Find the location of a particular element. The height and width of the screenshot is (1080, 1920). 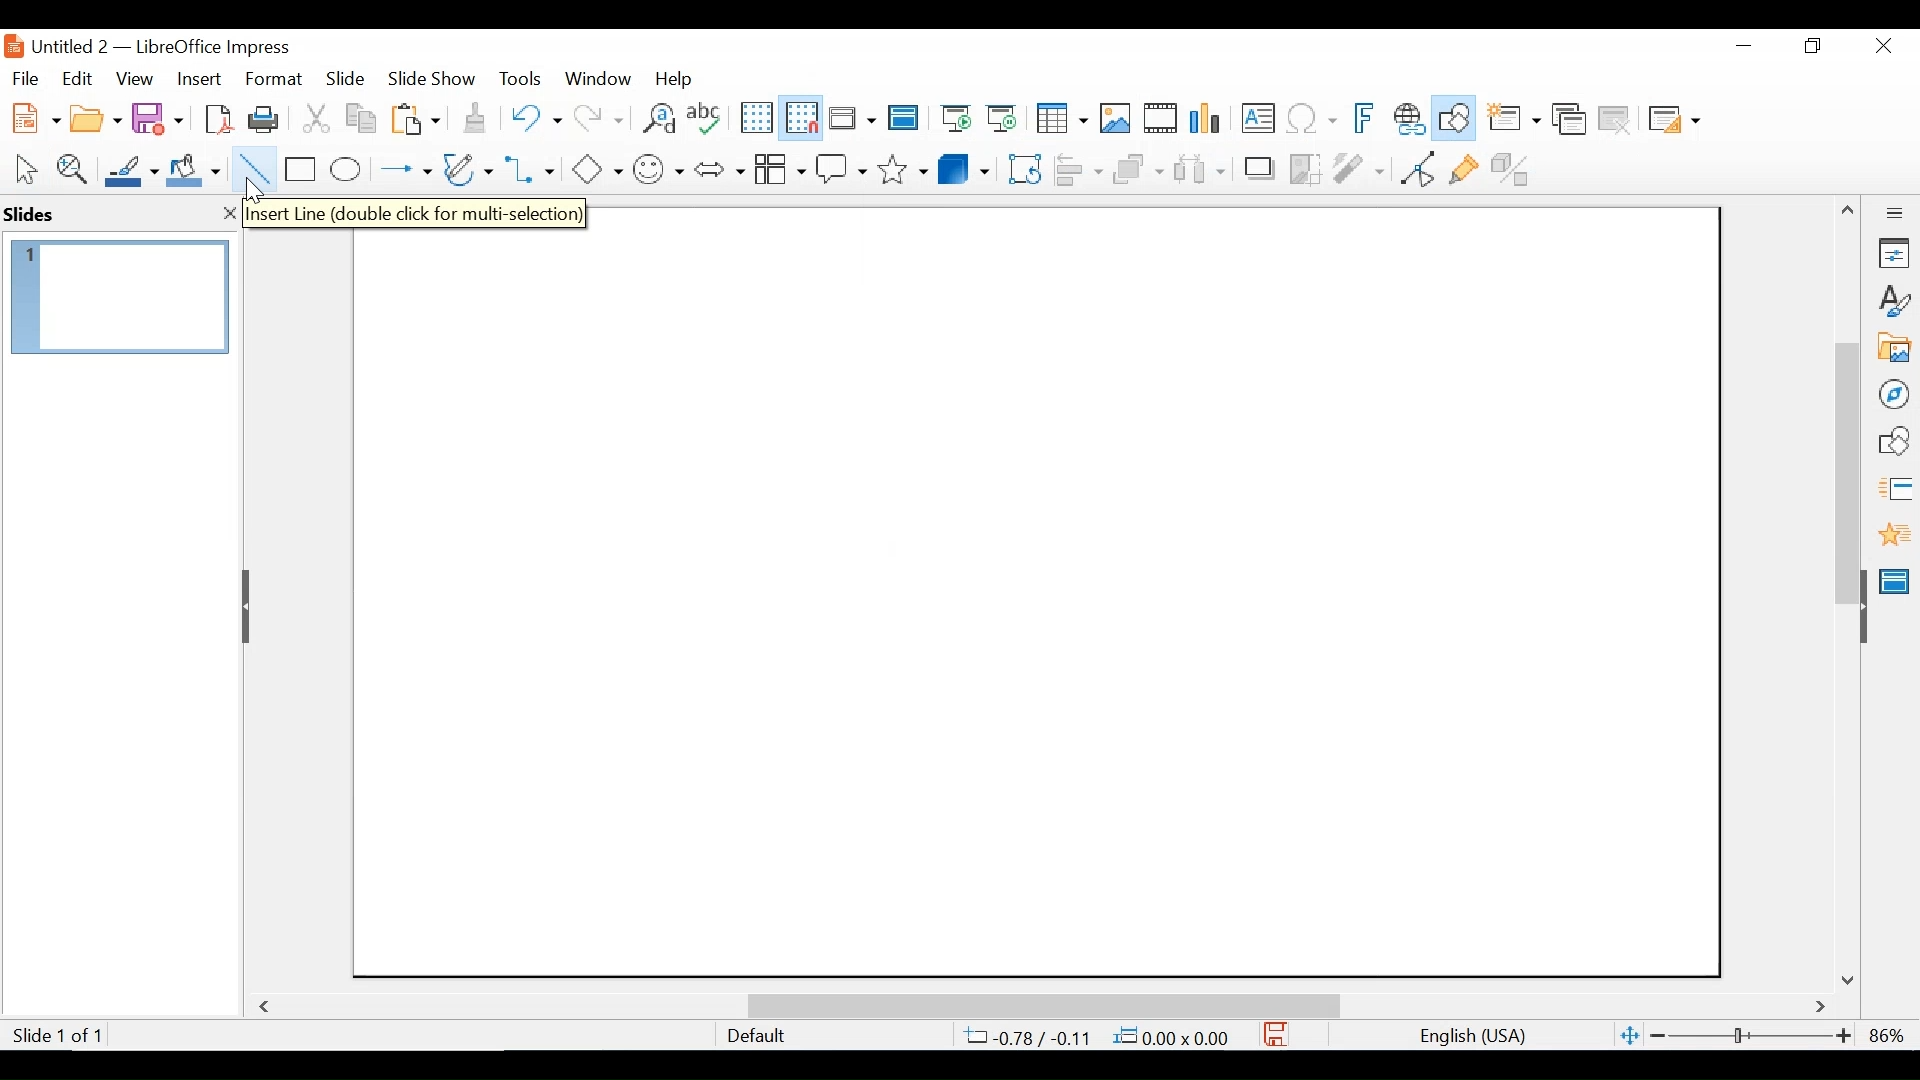

Fill Color is located at coordinates (194, 170).